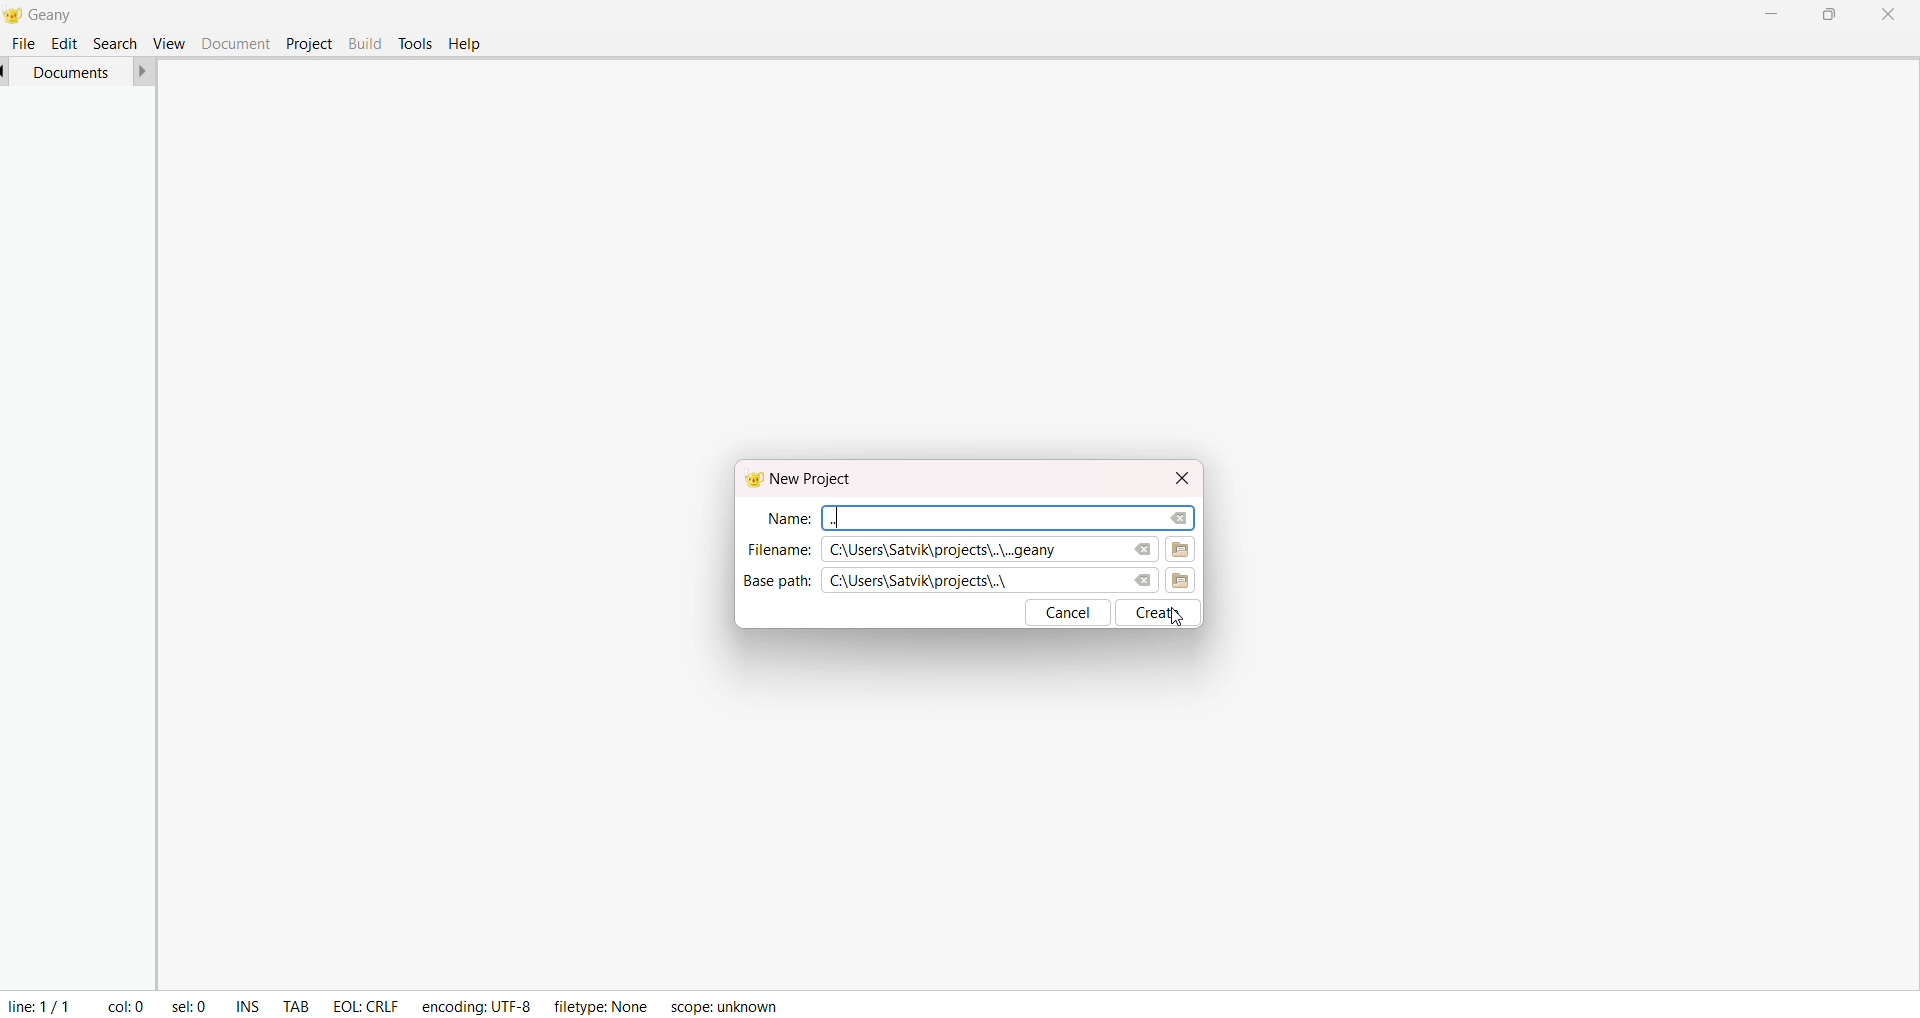 The width and height of the screenshot is (1920, 1018). Describe the element at coordinates (1138, 548) in the screenshot. I see `clear filename` at that location.